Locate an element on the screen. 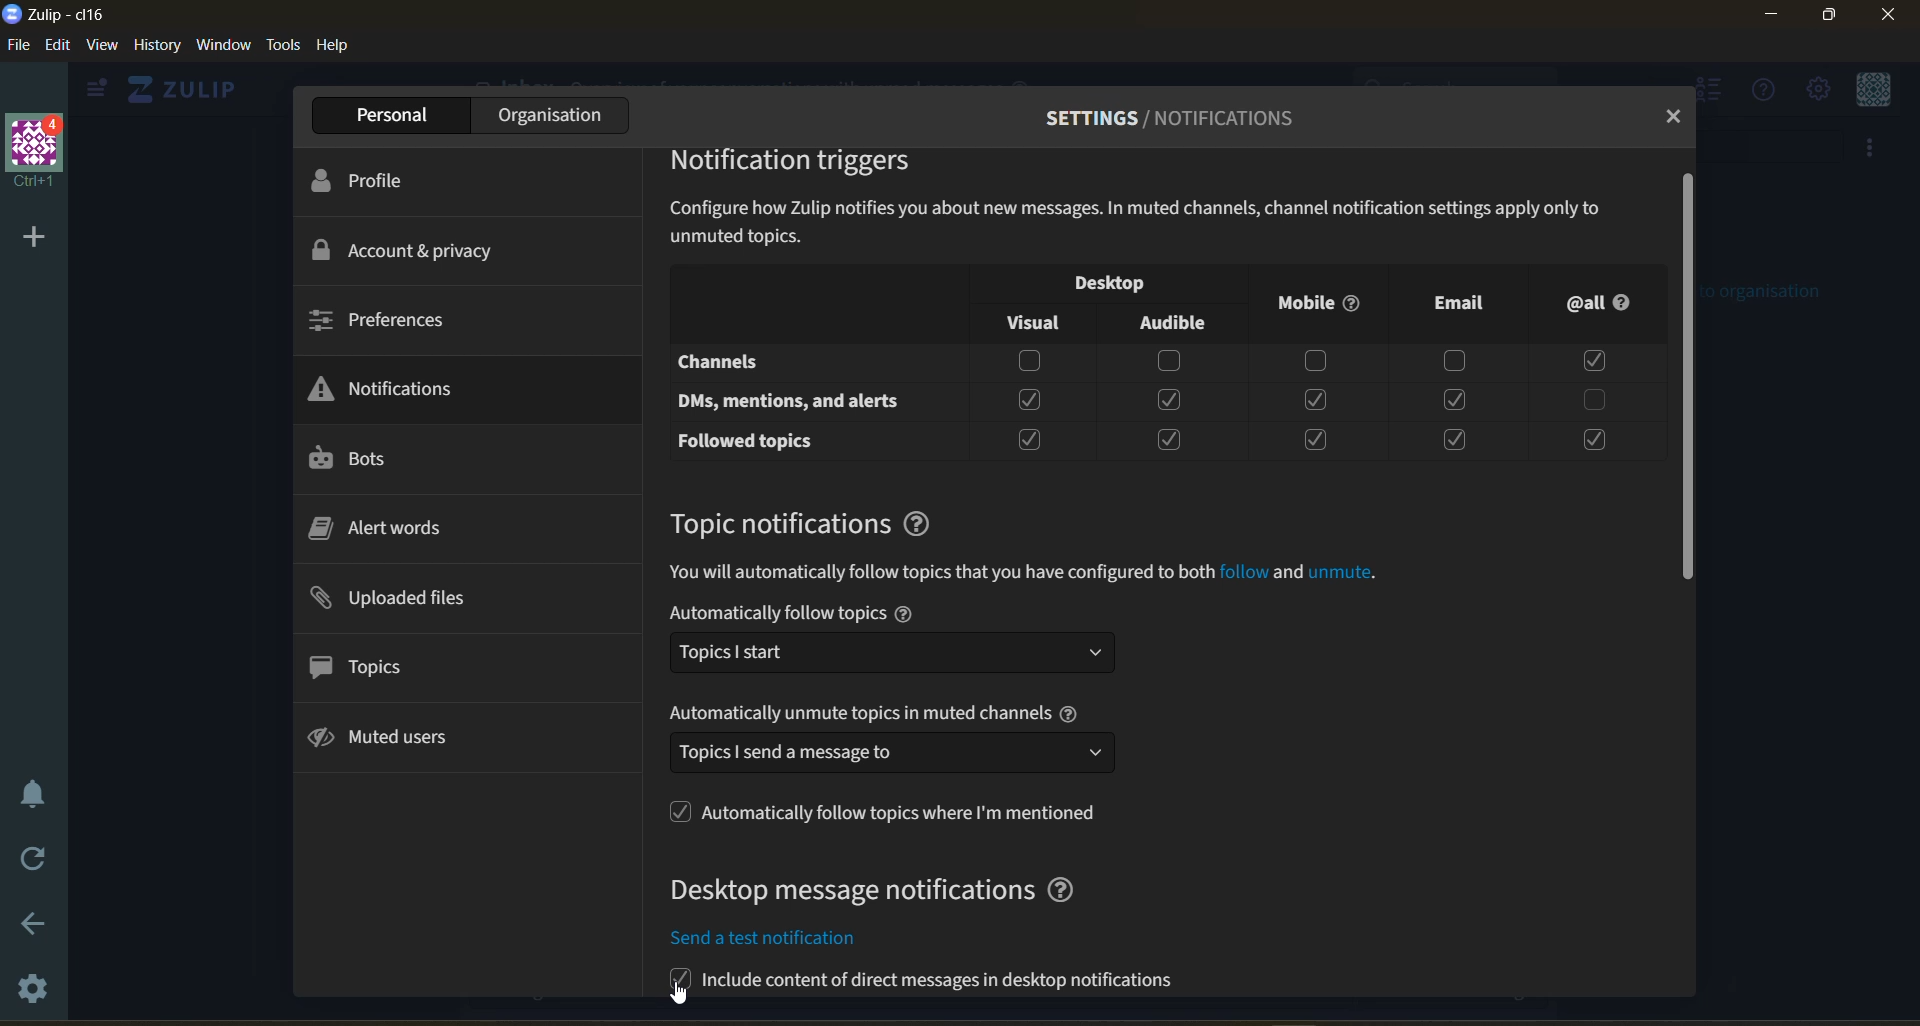  notification triggers is located at coordinates (798, 164).